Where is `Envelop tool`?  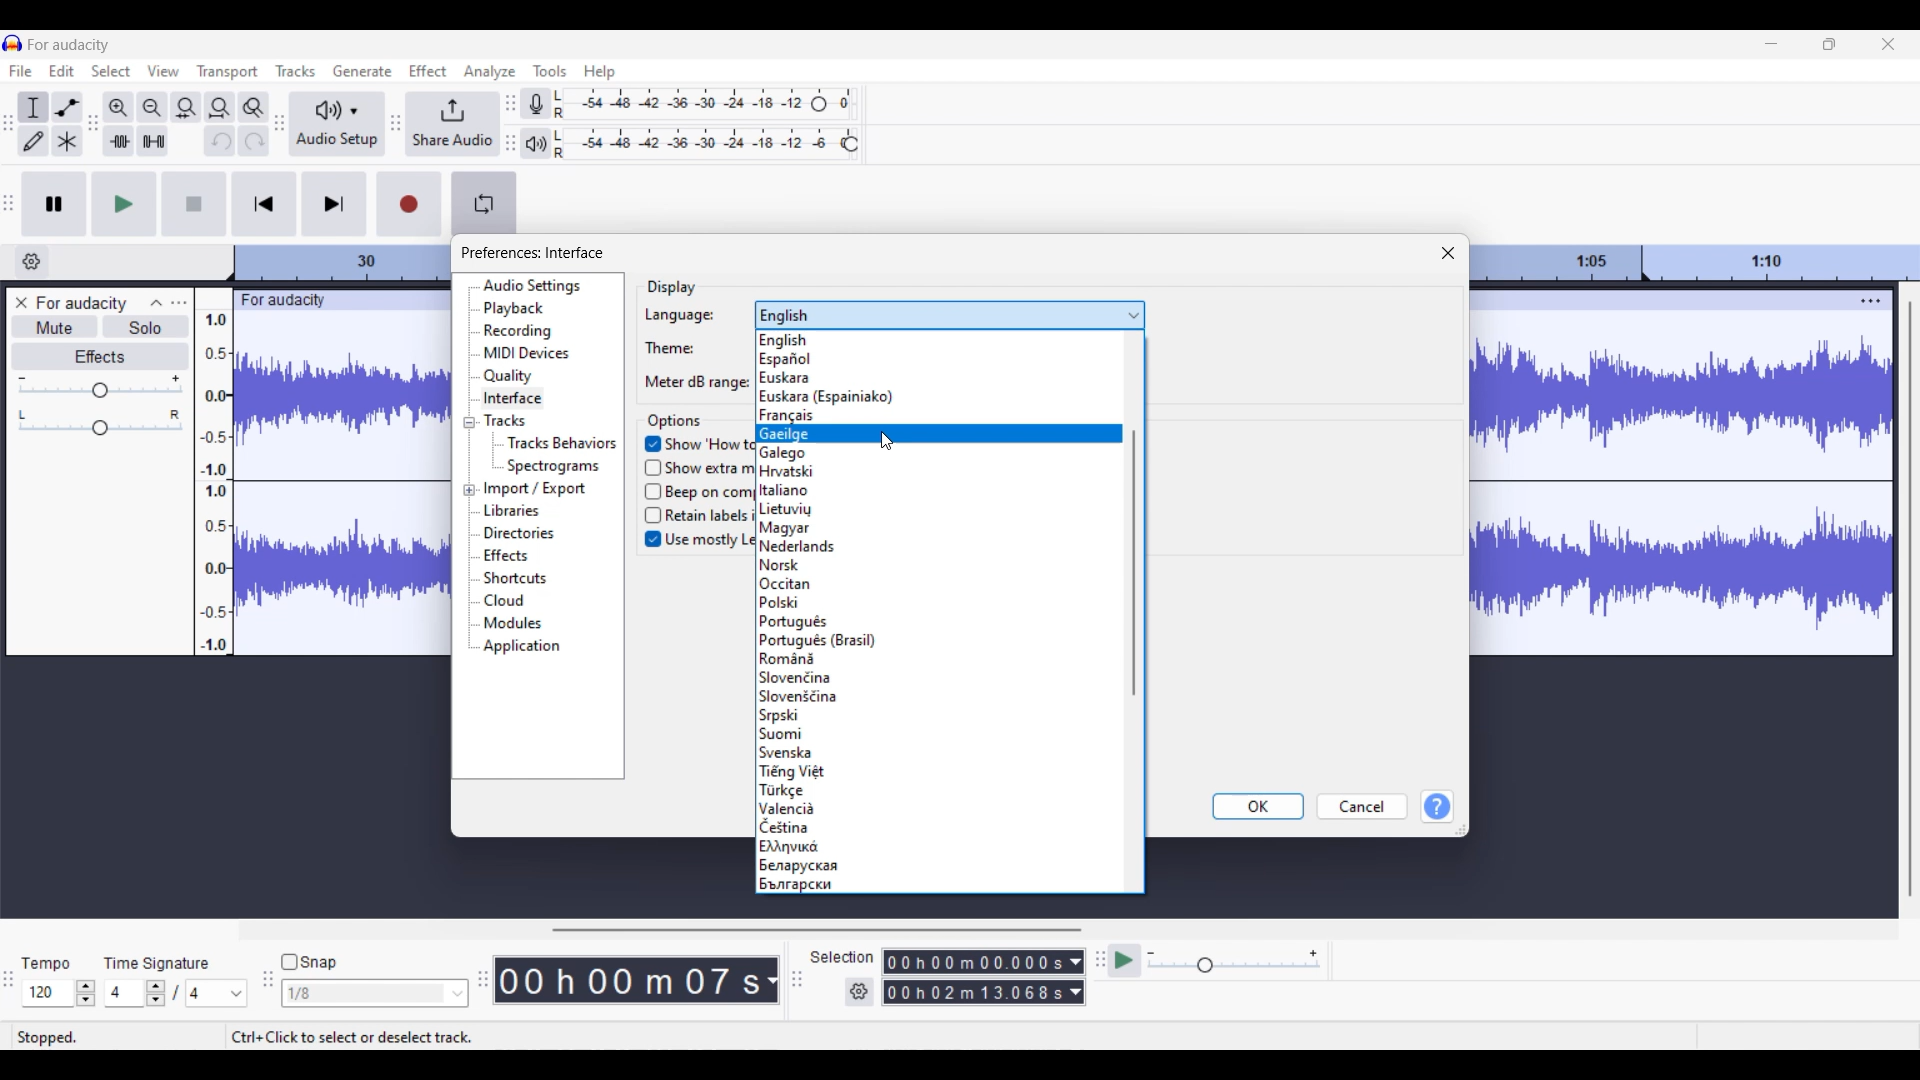
Envelop tool is located at coordinates (67, 107).